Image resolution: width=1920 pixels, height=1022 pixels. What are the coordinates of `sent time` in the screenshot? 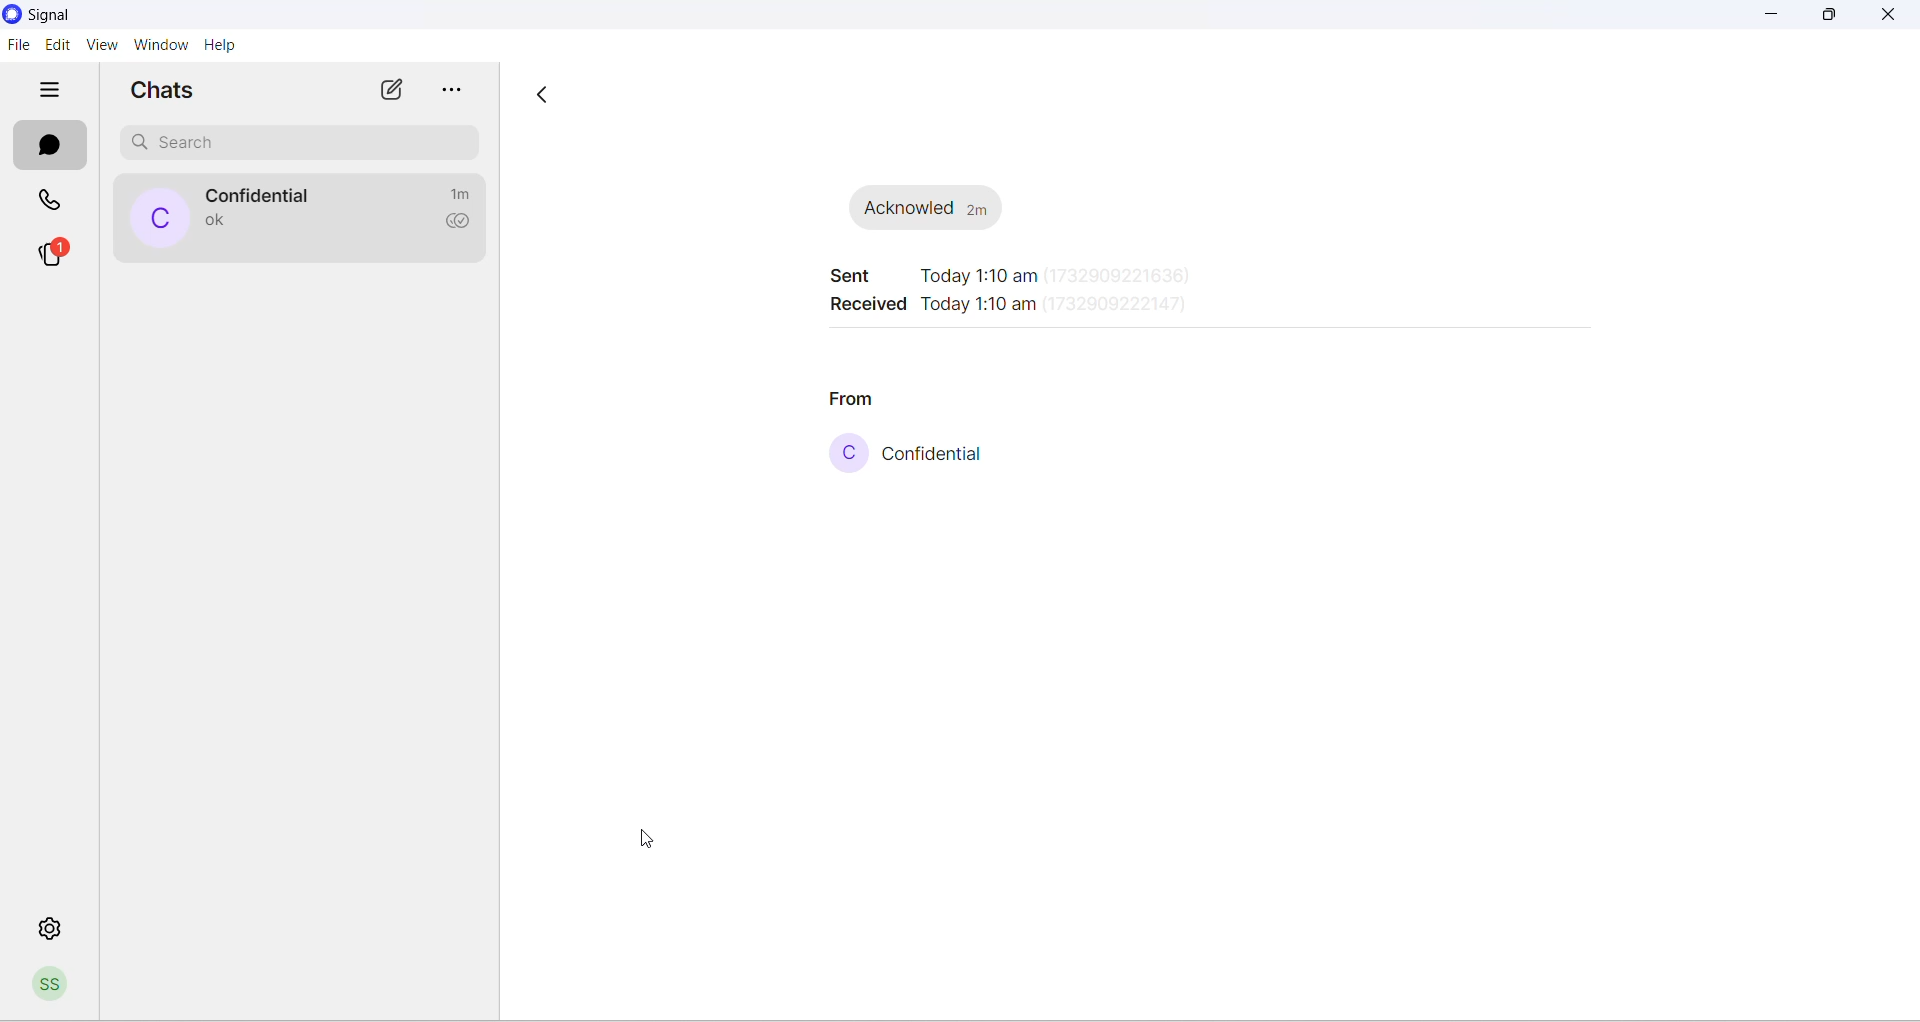 It's located at (993, 274).